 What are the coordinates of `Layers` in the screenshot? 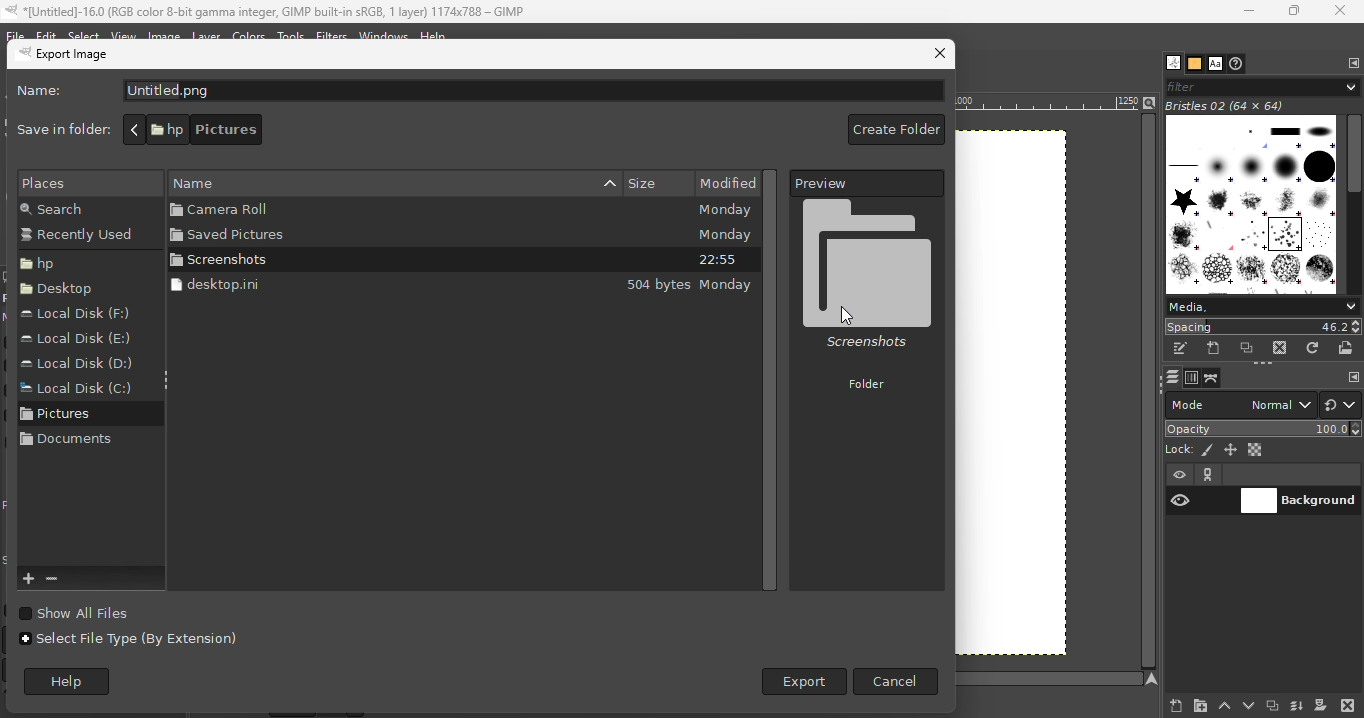 It's located at (1171, 377).